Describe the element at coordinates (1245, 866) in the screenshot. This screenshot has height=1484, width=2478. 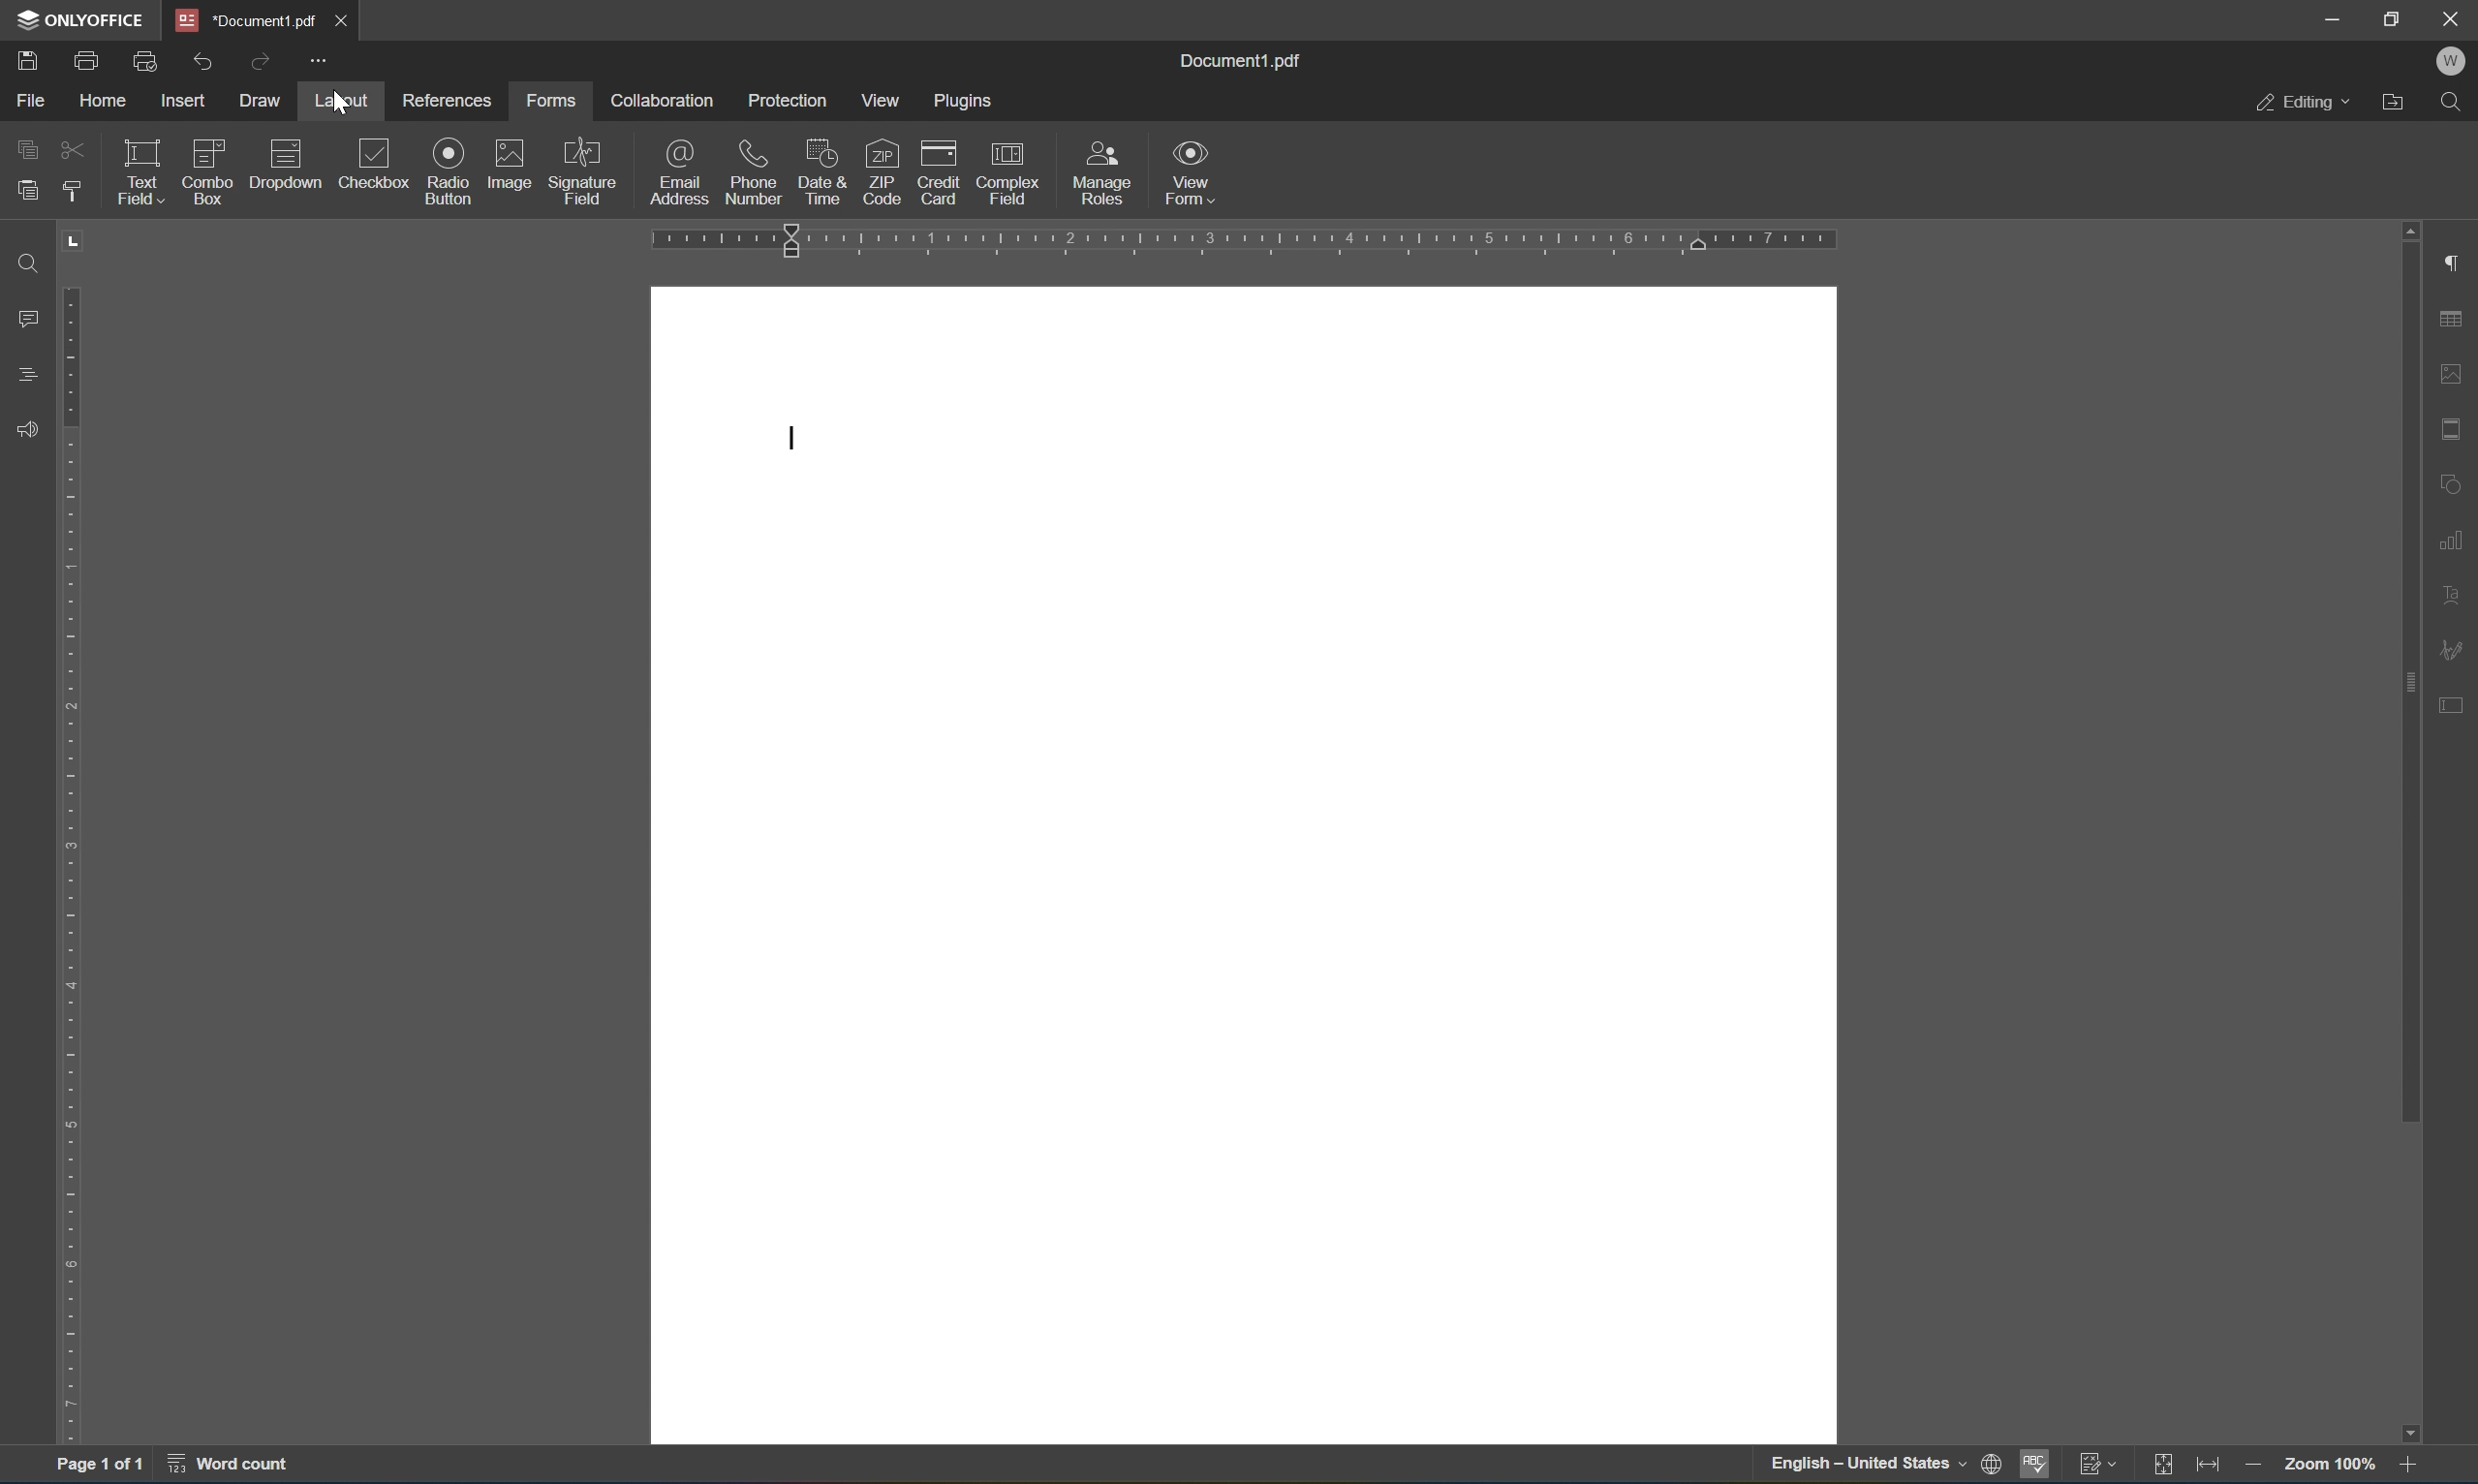
I see `workspace` at that location.